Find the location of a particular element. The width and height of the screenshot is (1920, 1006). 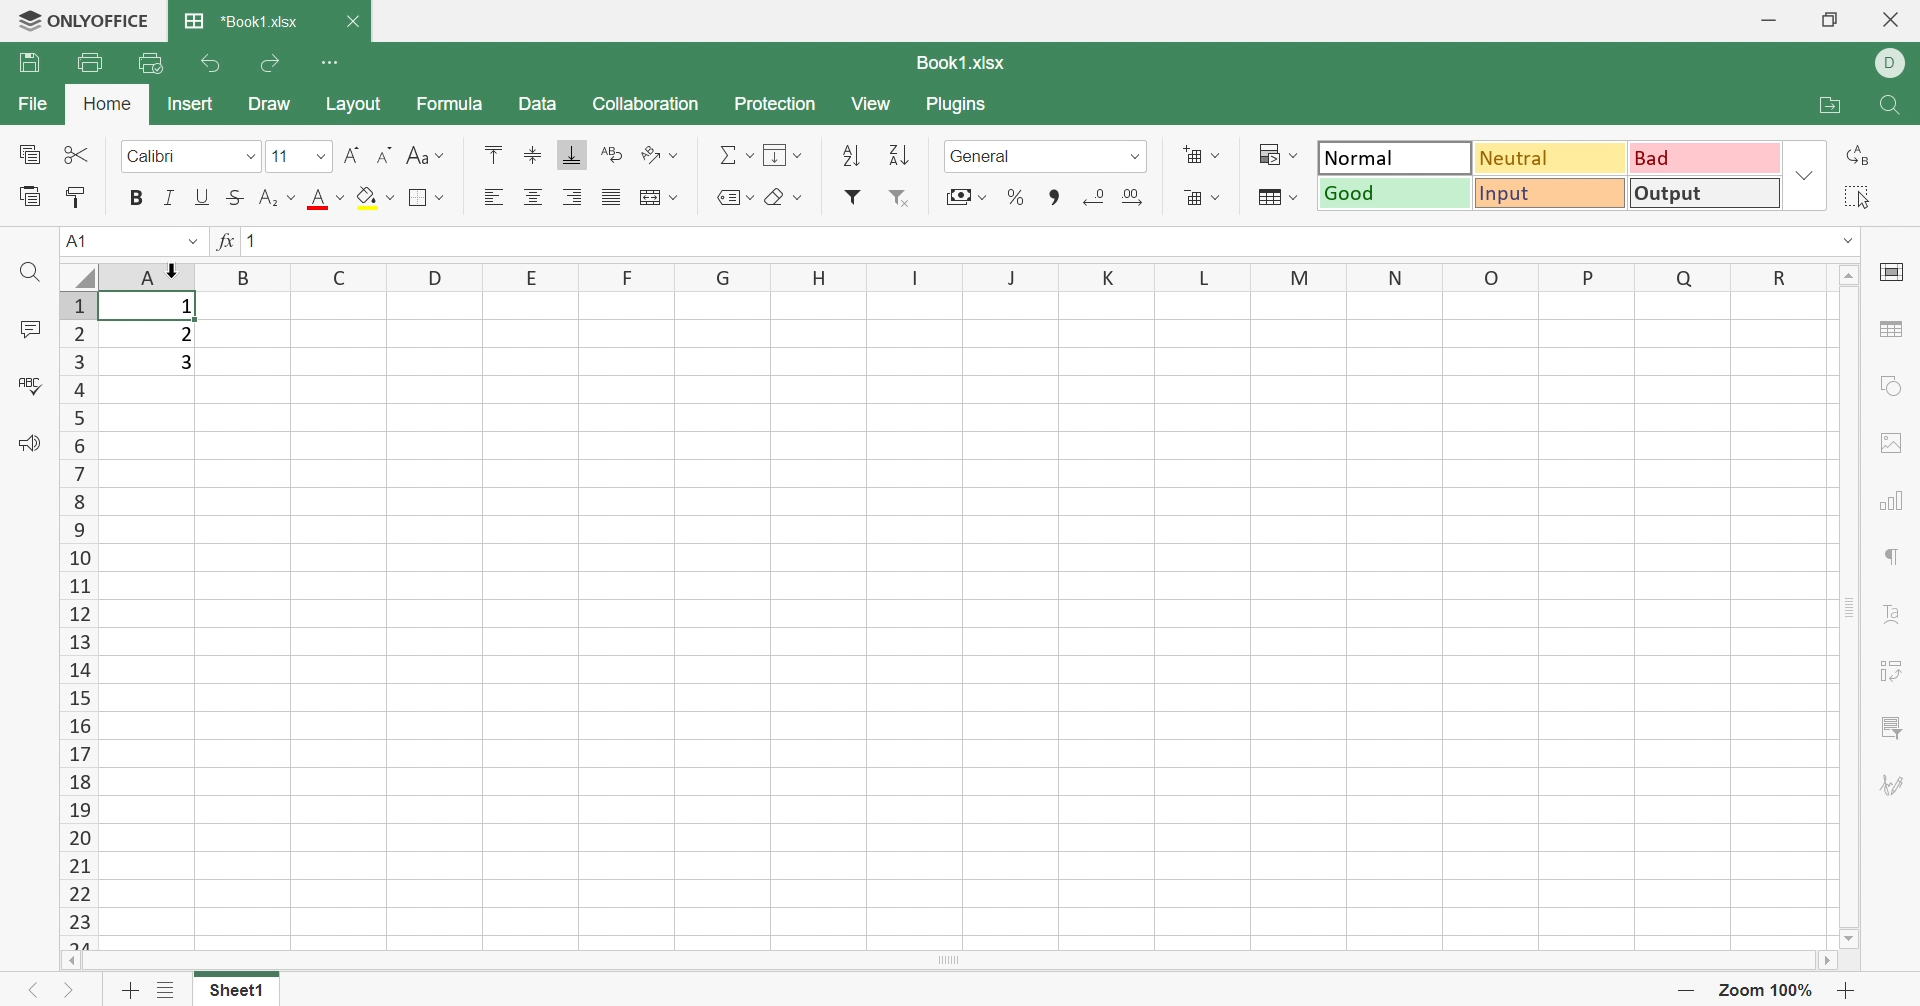

1 is located at coordinates (251, 240).